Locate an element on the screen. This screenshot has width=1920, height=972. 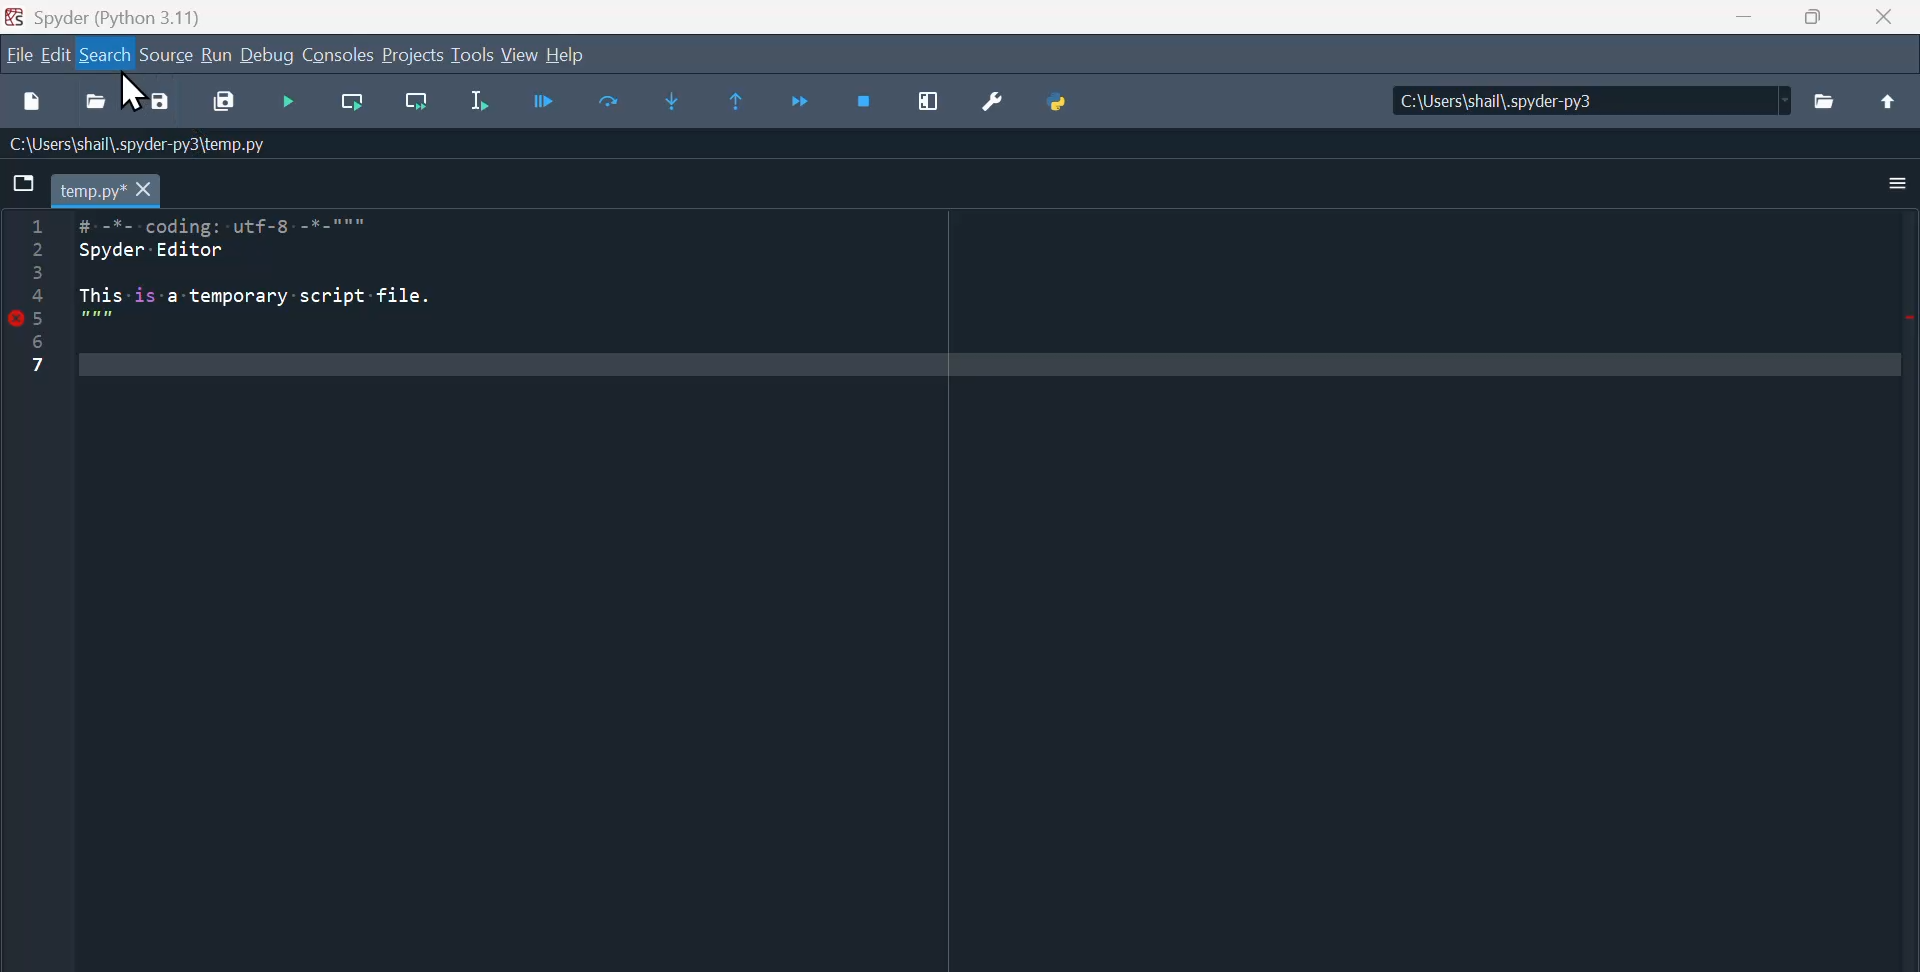
Move up is located at coordinates (1885, 100).